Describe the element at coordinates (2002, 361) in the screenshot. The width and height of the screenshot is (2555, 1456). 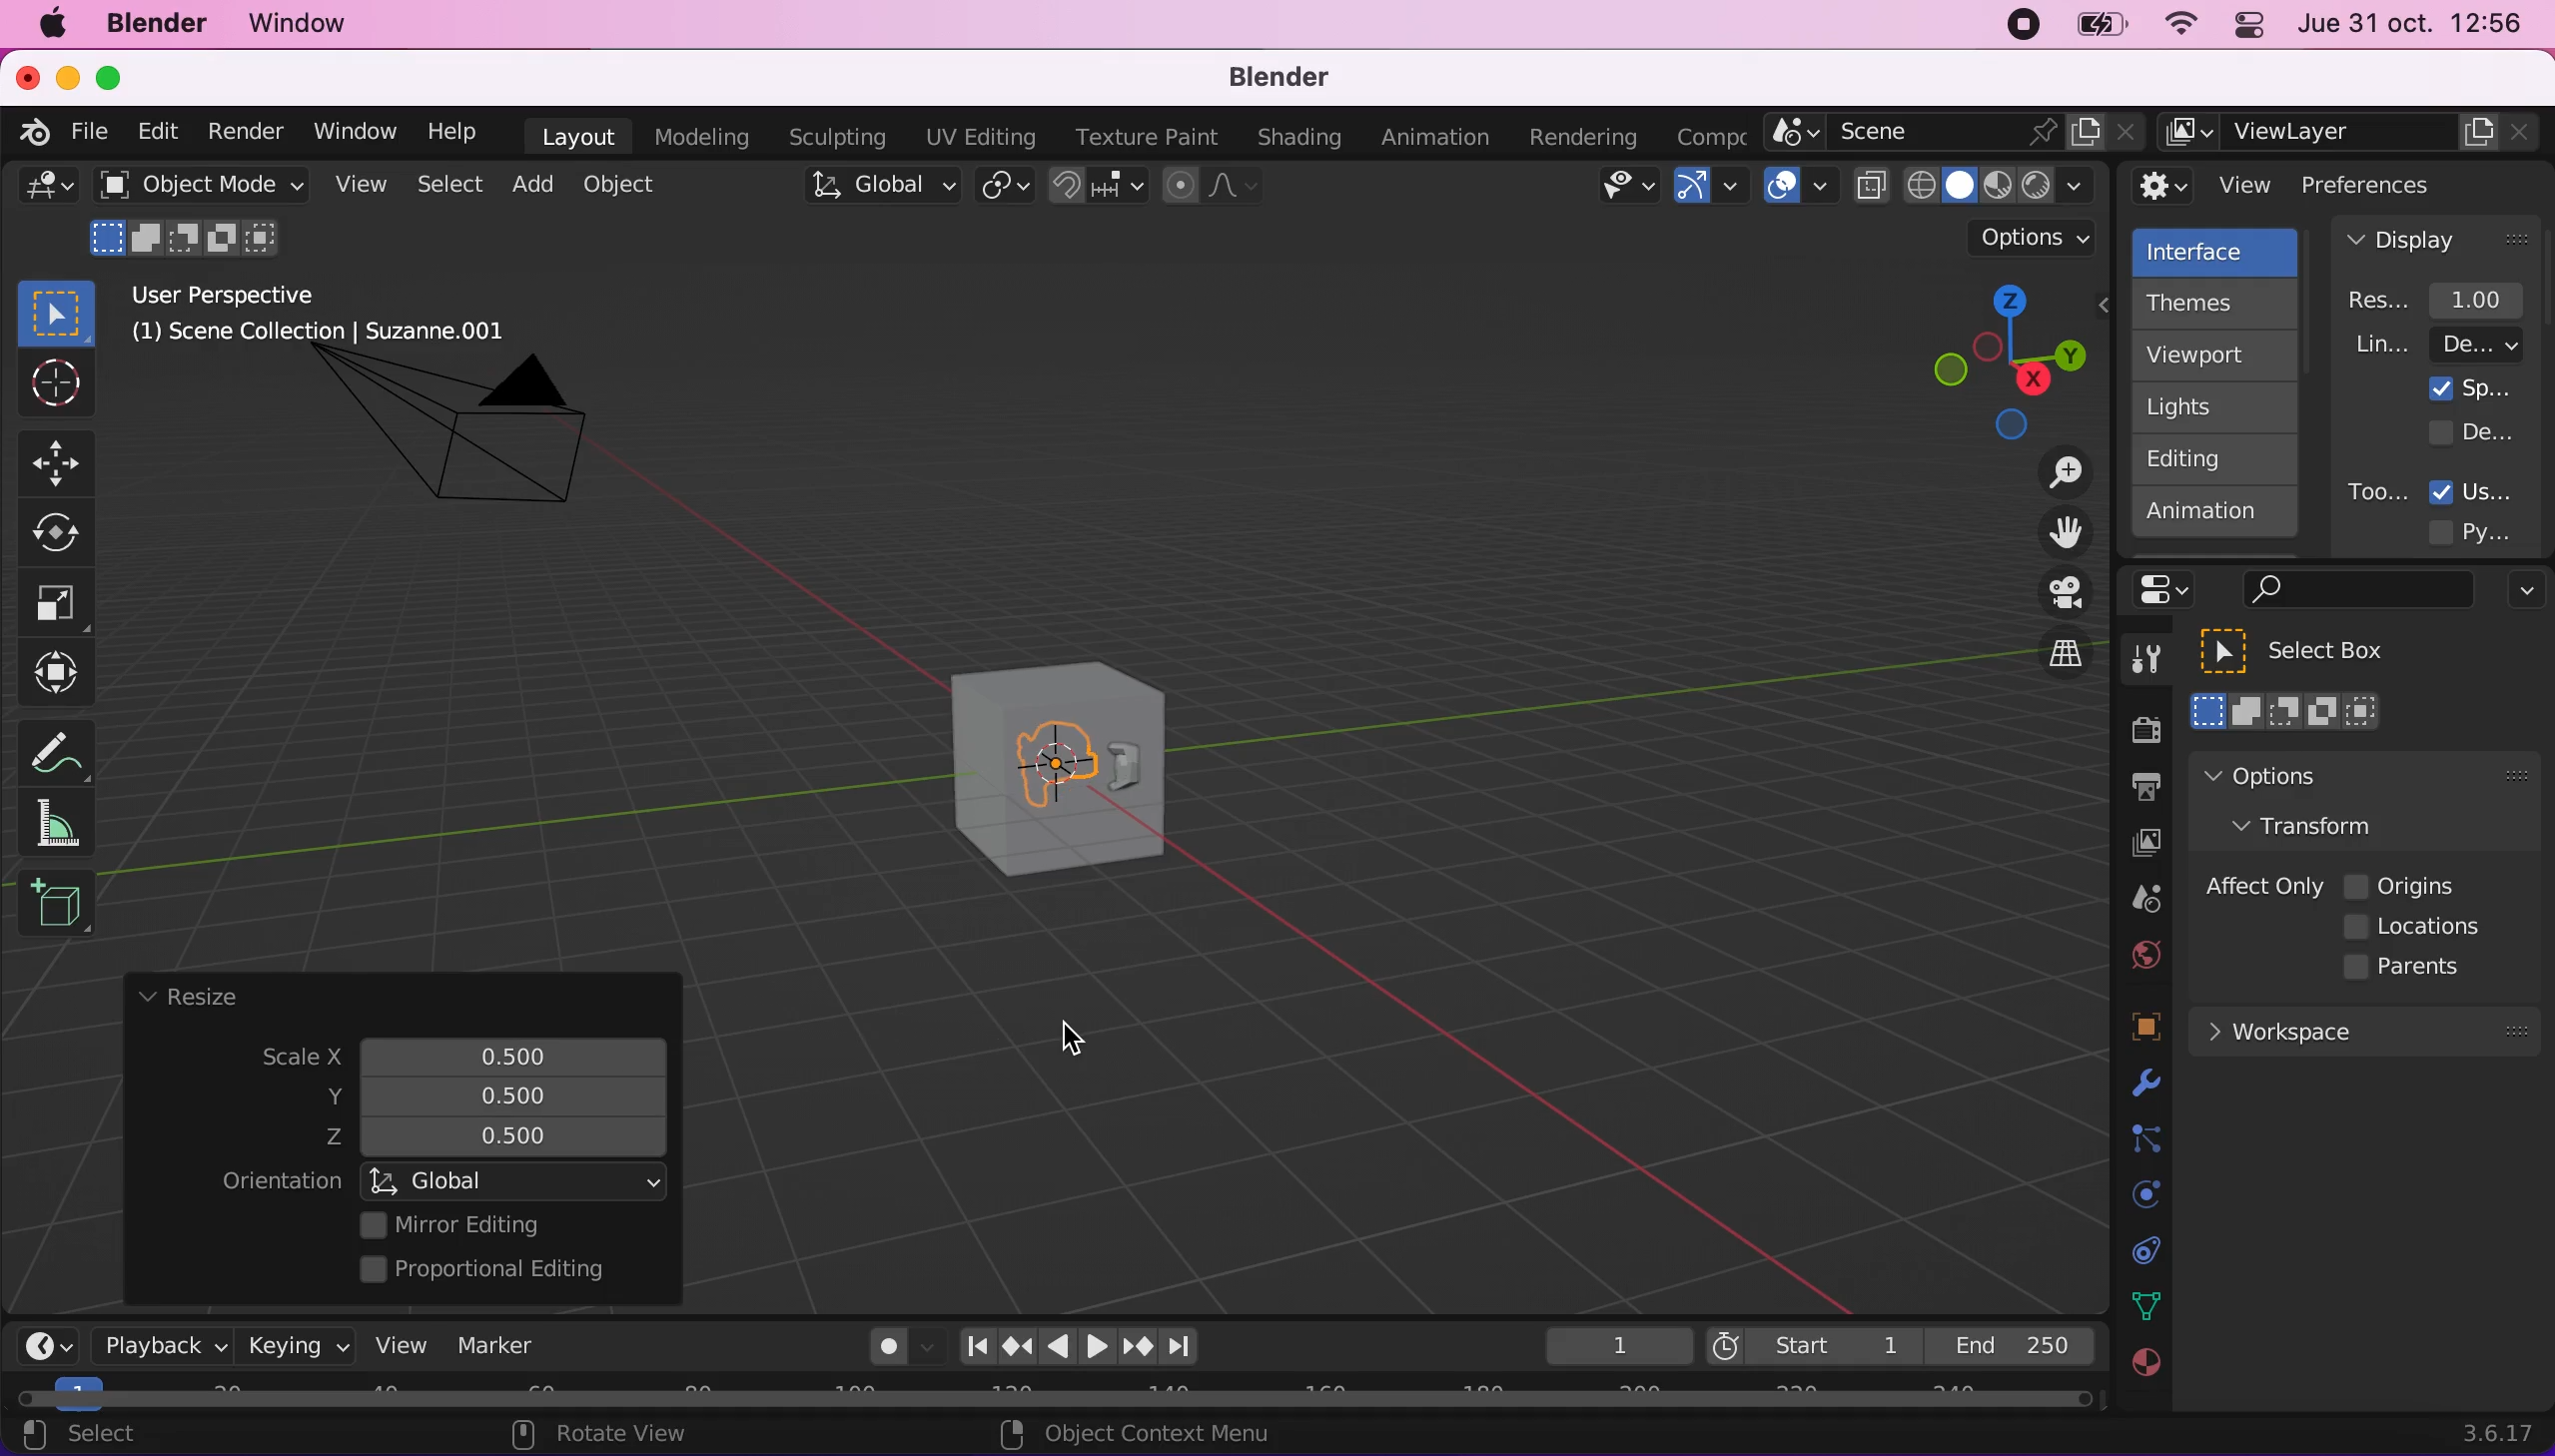
I see `click, shortcut, drag` at that location.